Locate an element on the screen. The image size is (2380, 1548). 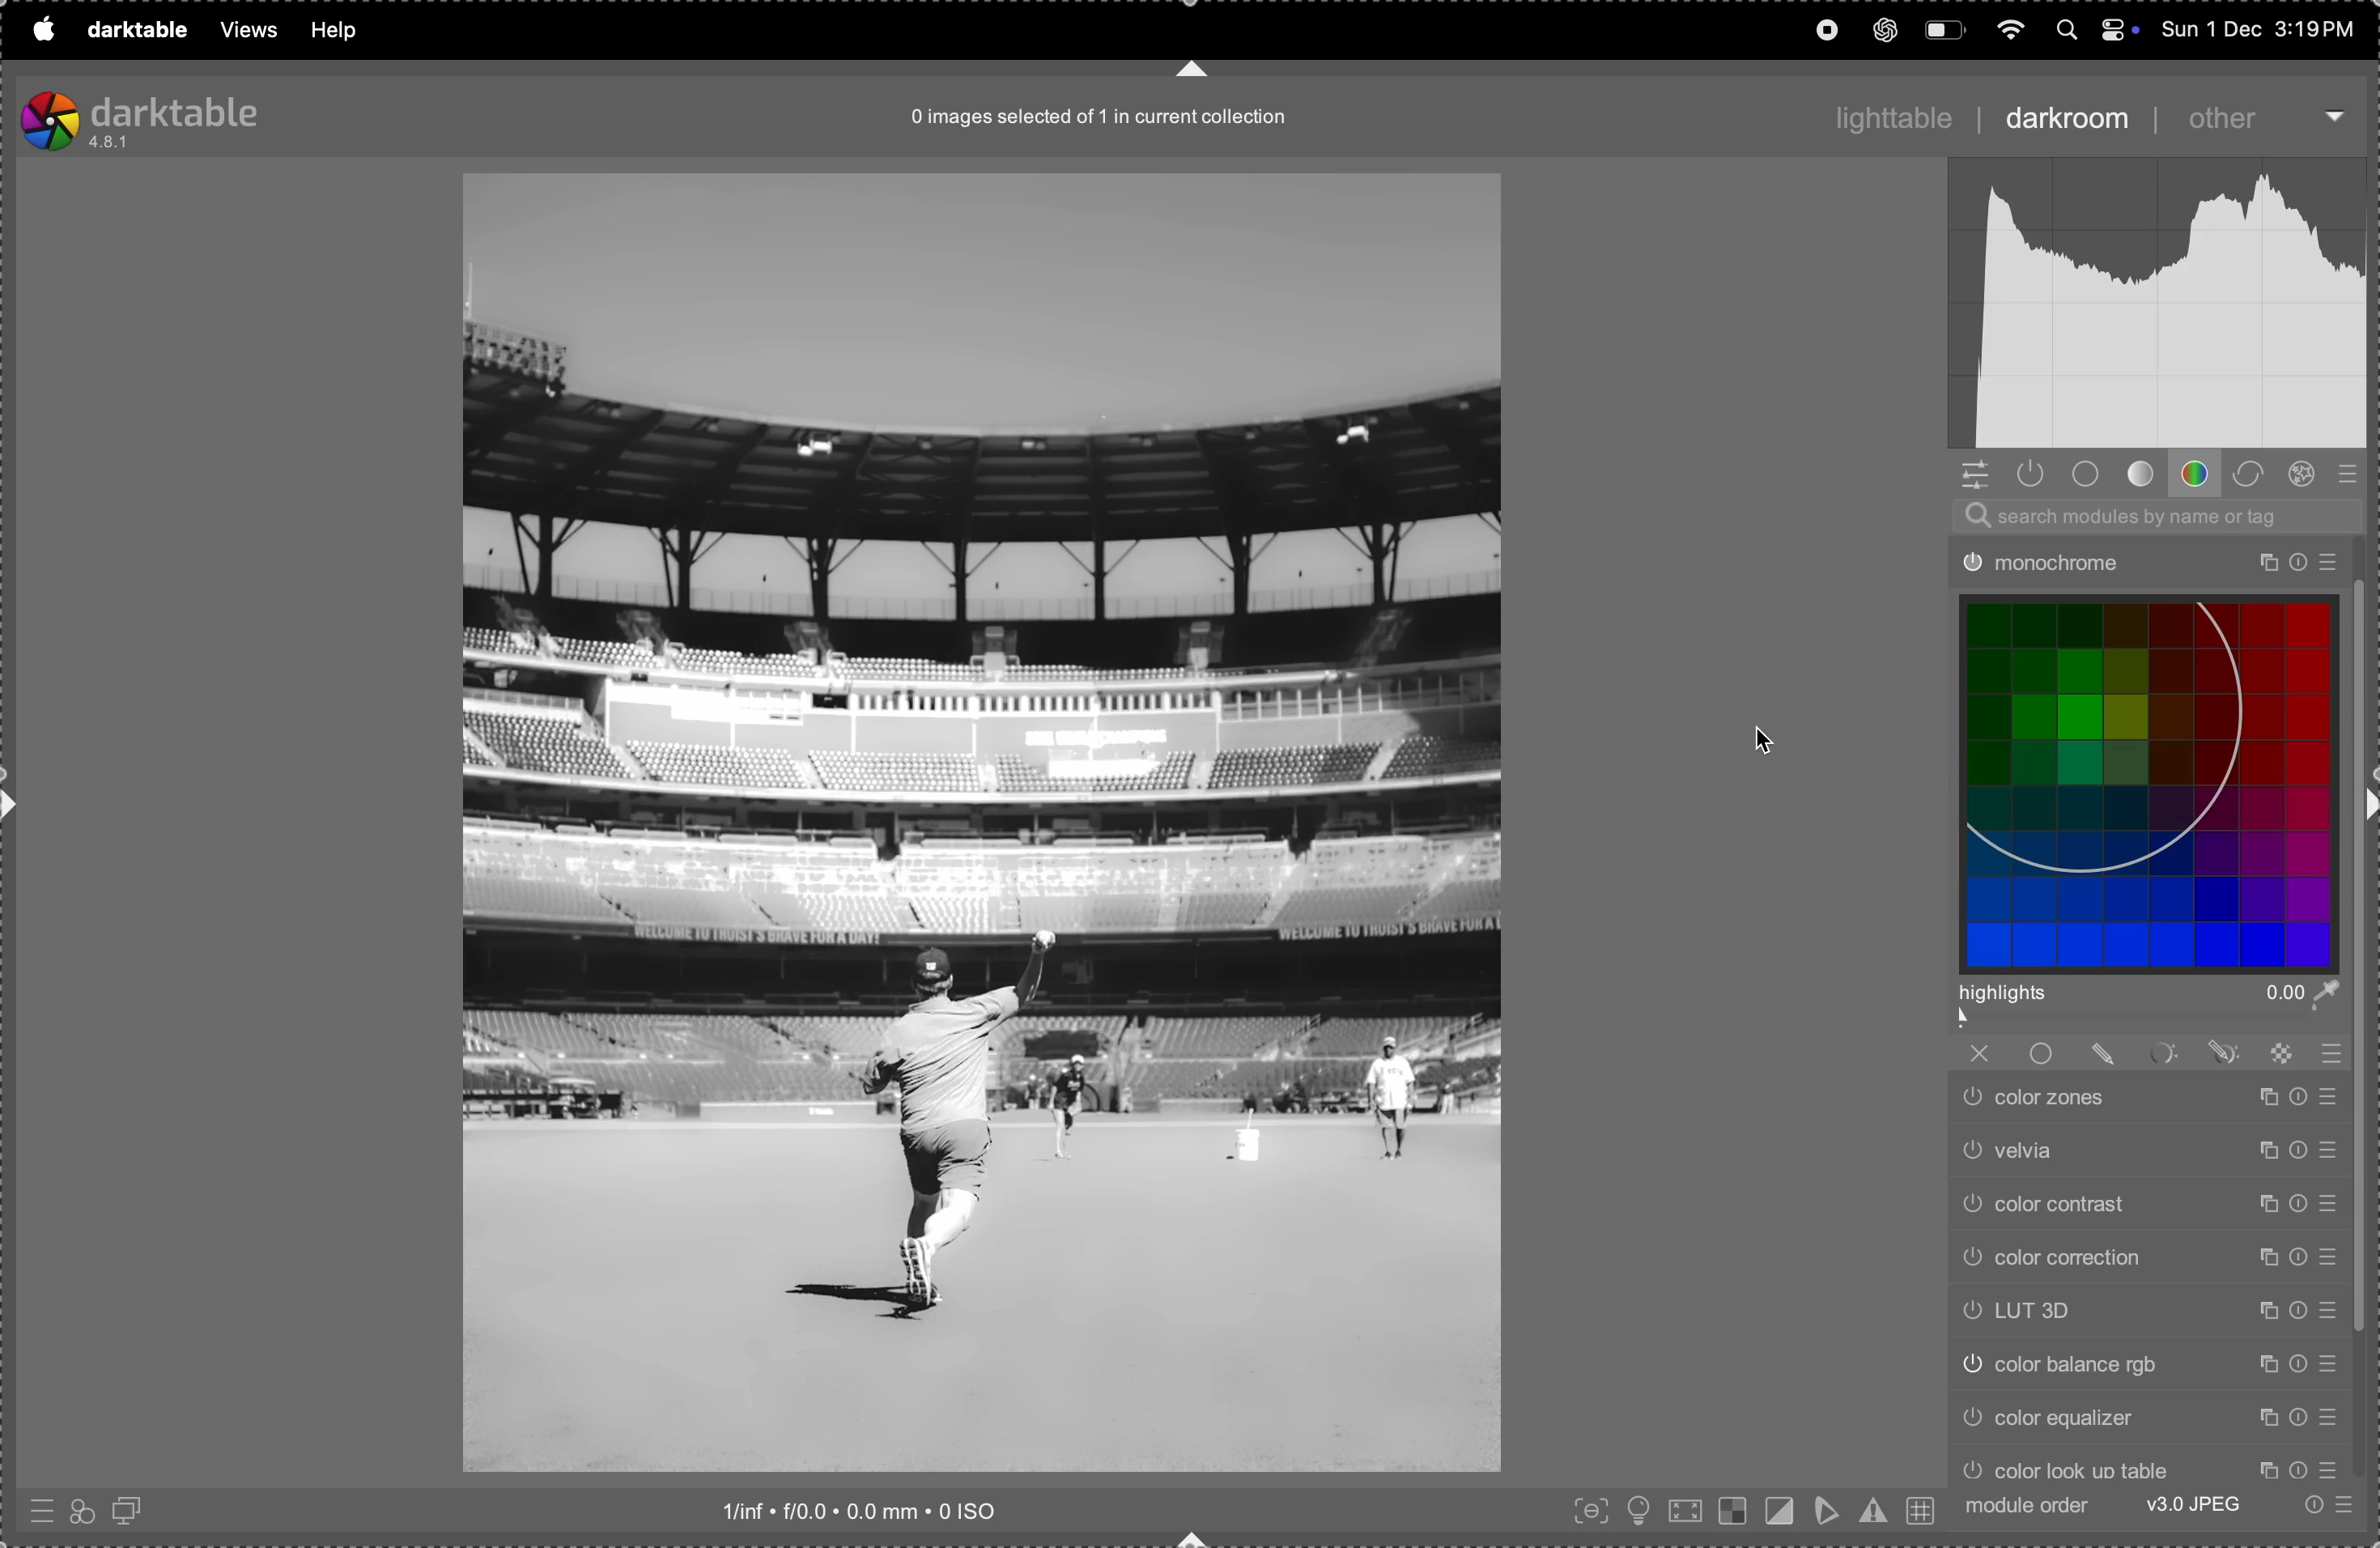
color rgb is located at coordinates (2147, 1364).